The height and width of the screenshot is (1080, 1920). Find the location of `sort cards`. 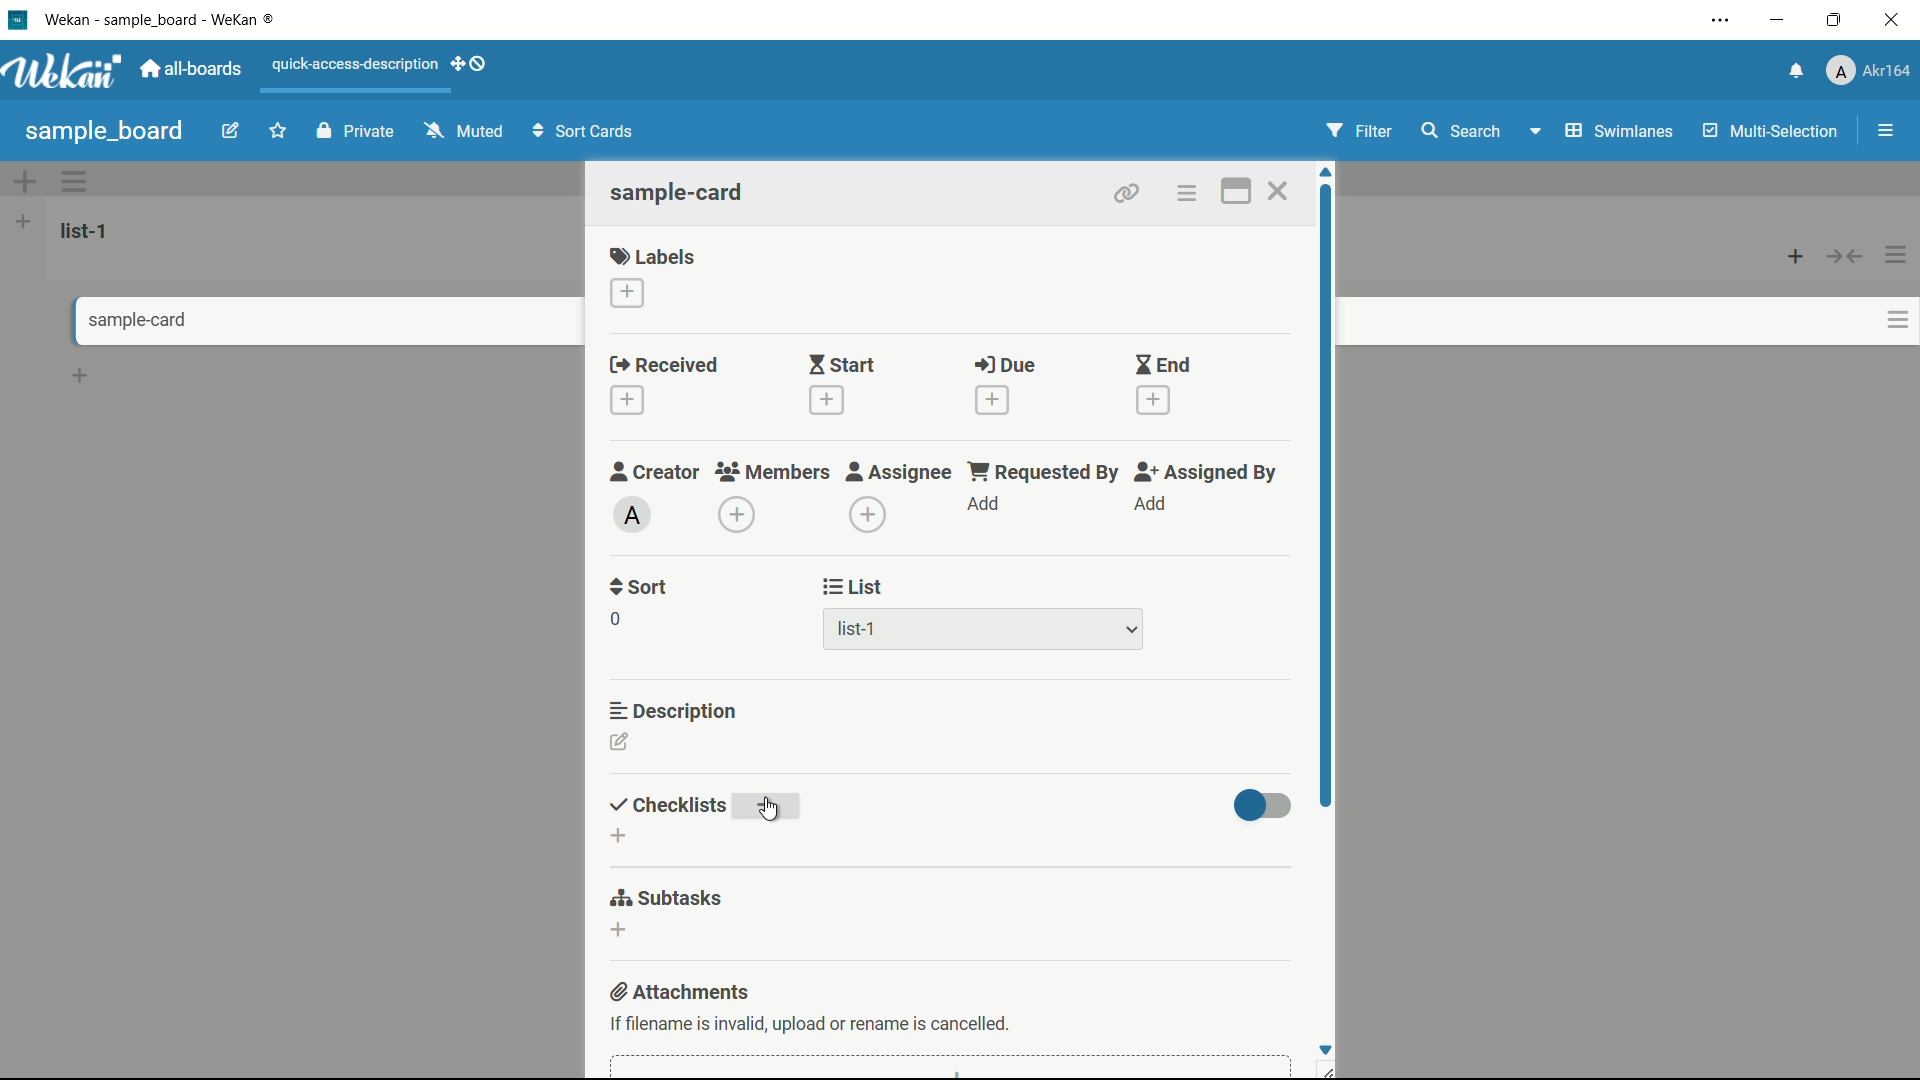

sort cards is located at coordinates (585, 133).